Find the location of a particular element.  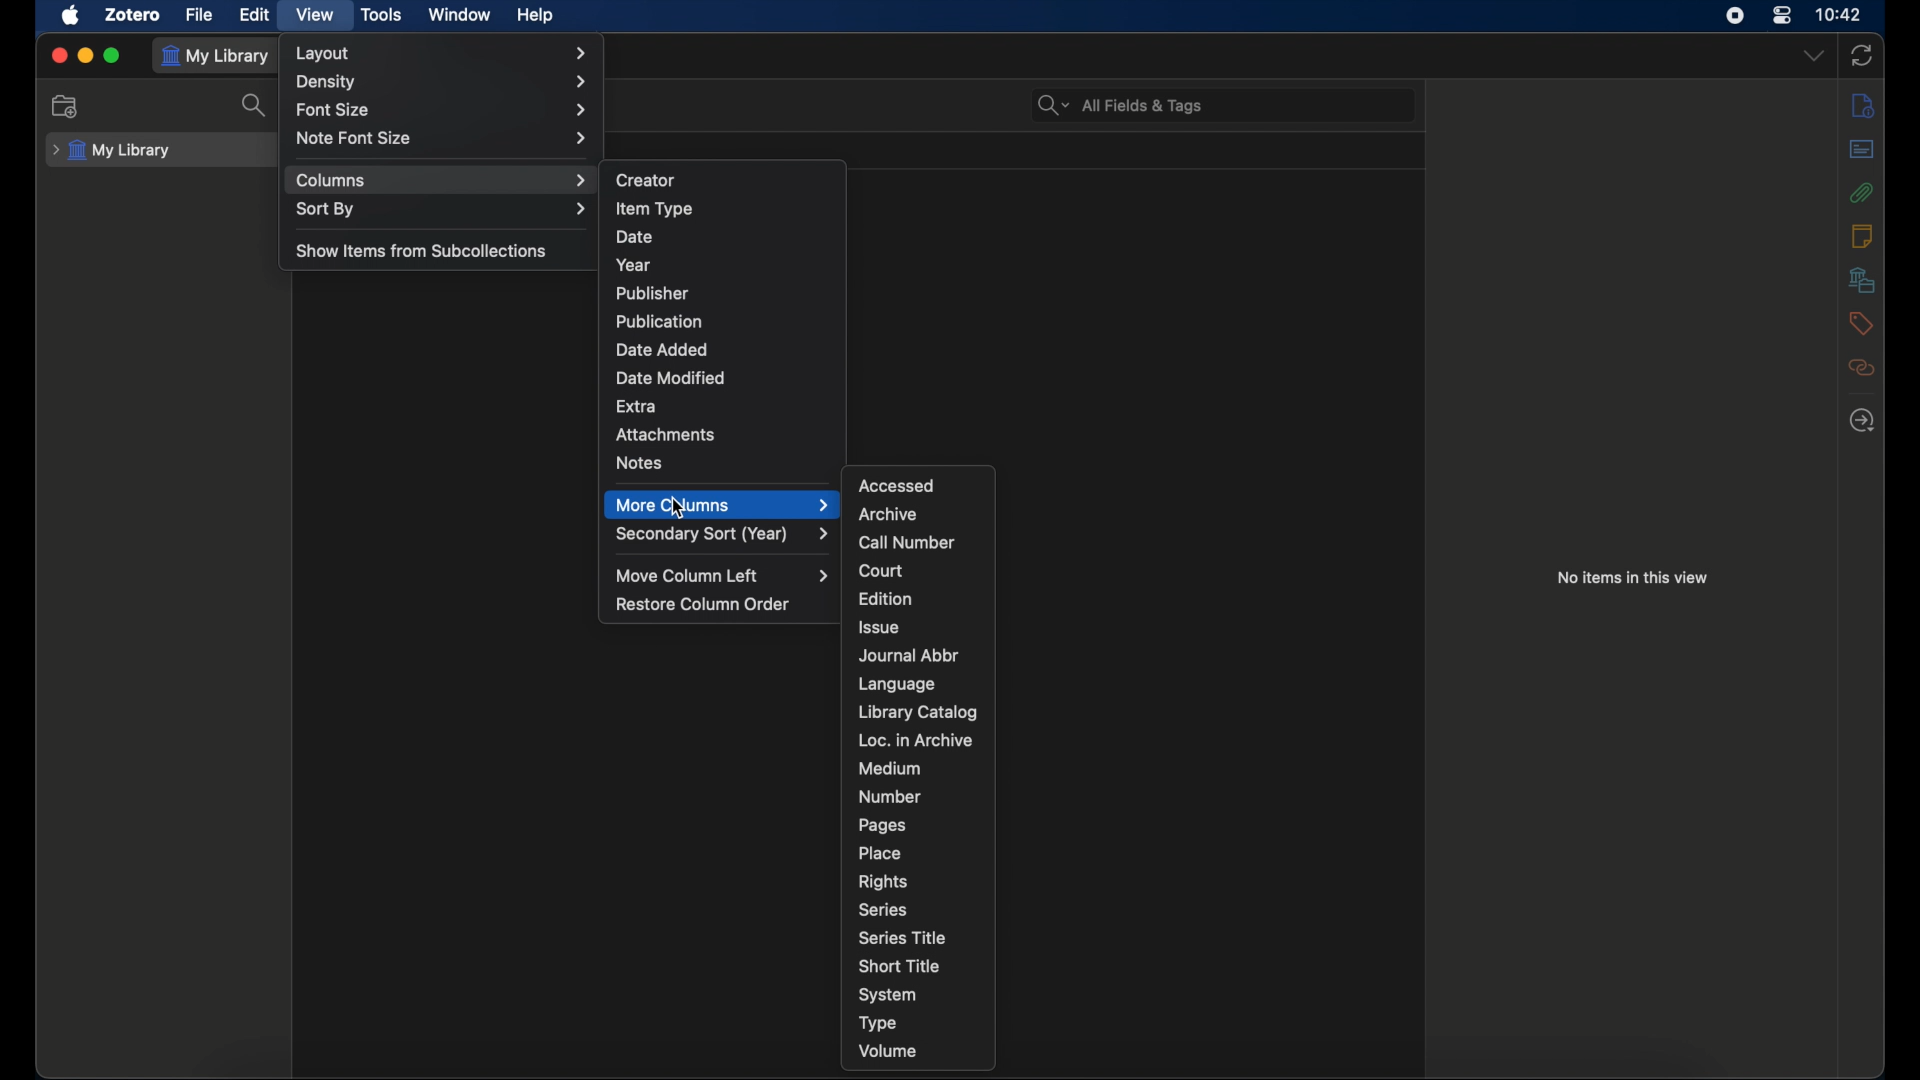

place is located at coordinates (880, 853).